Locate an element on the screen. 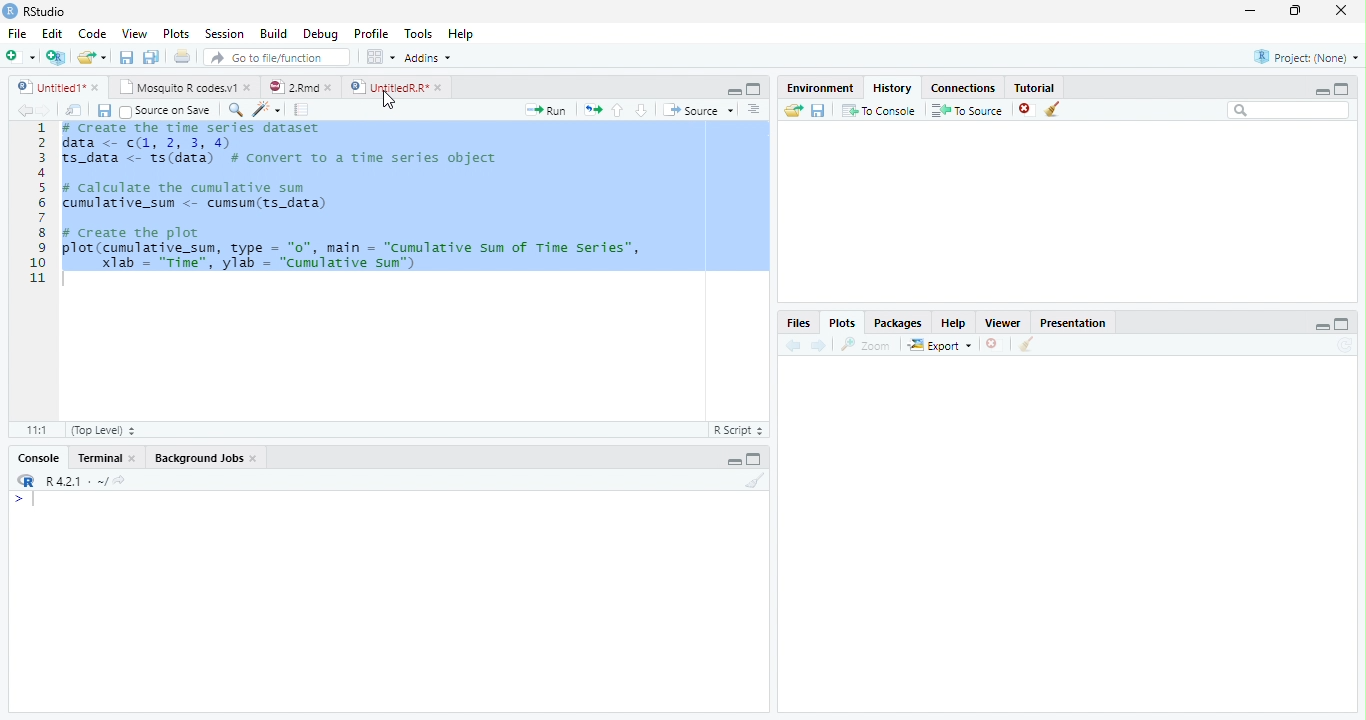 The width and height of the screenshot is (1366, 720). Save is located at coordinates (126, 59).